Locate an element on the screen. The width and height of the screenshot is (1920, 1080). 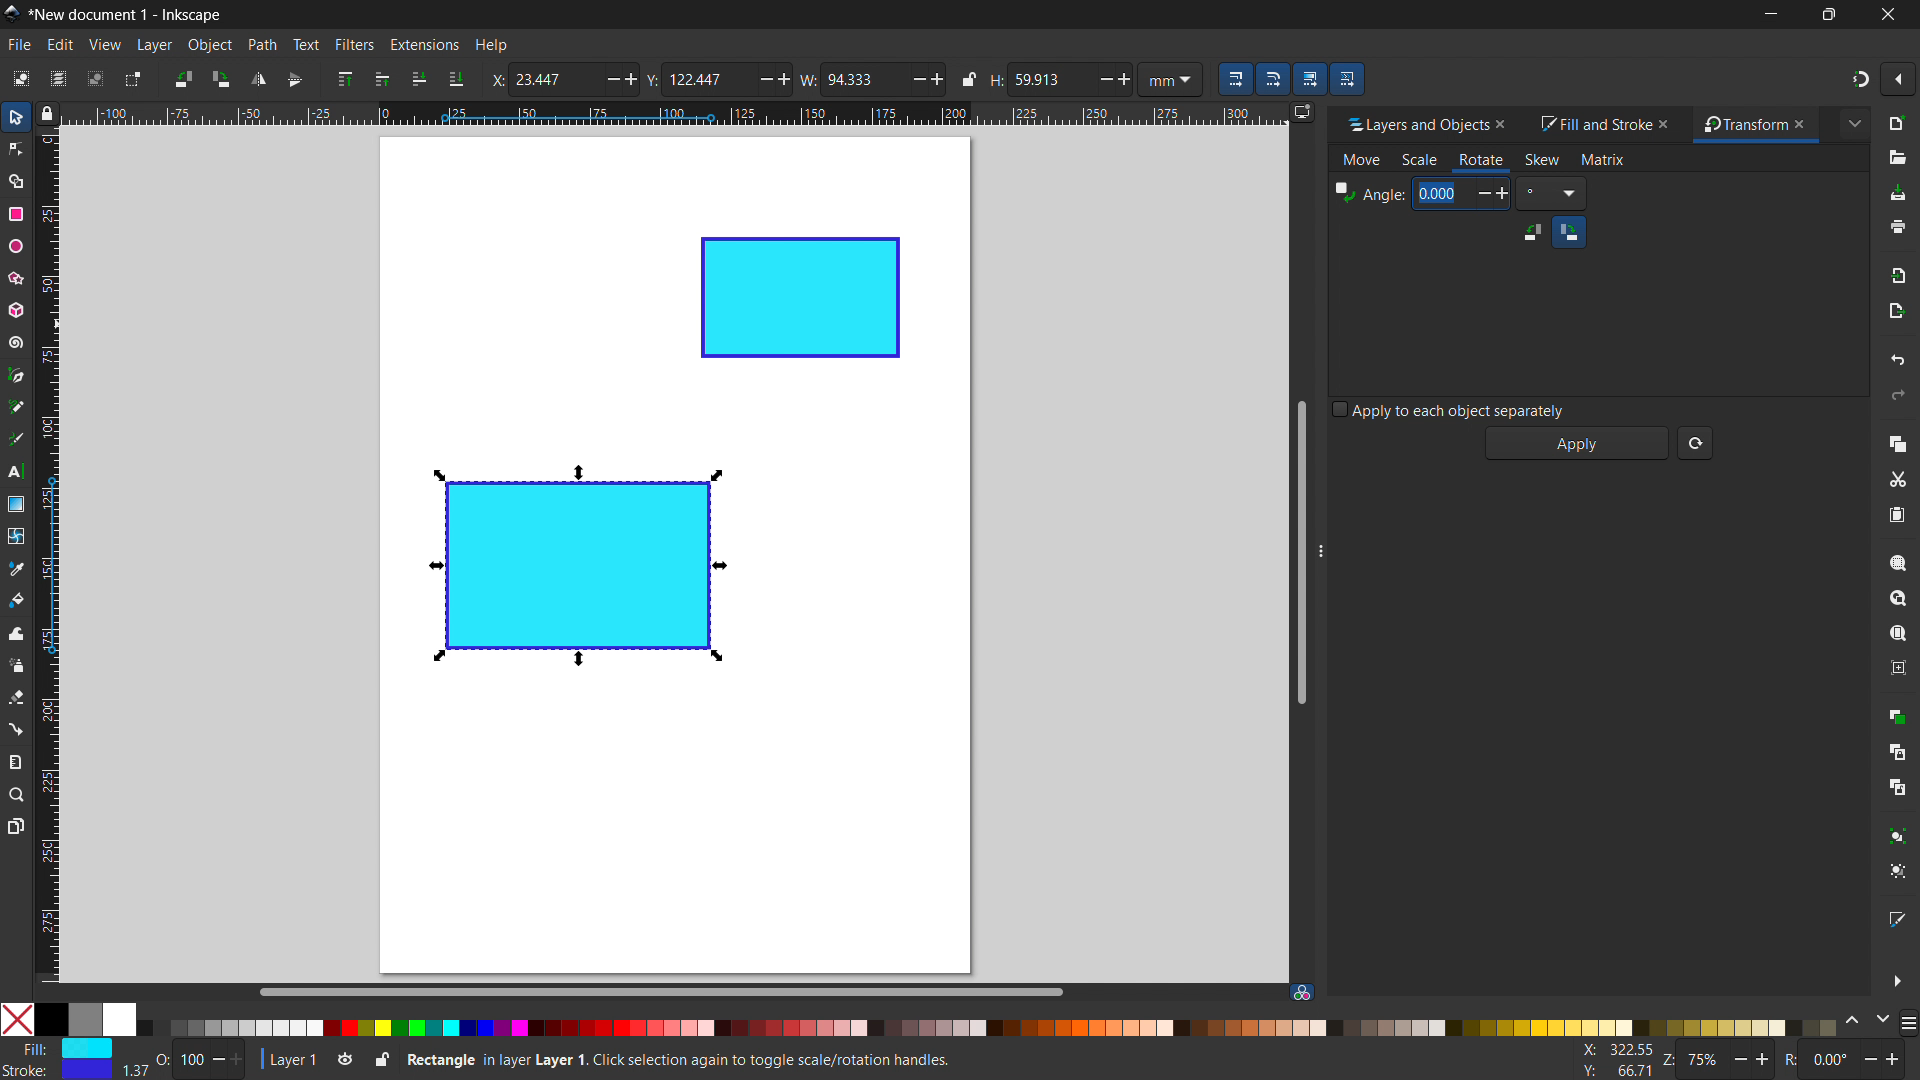
Angle is located at coordinates (1369, 194).